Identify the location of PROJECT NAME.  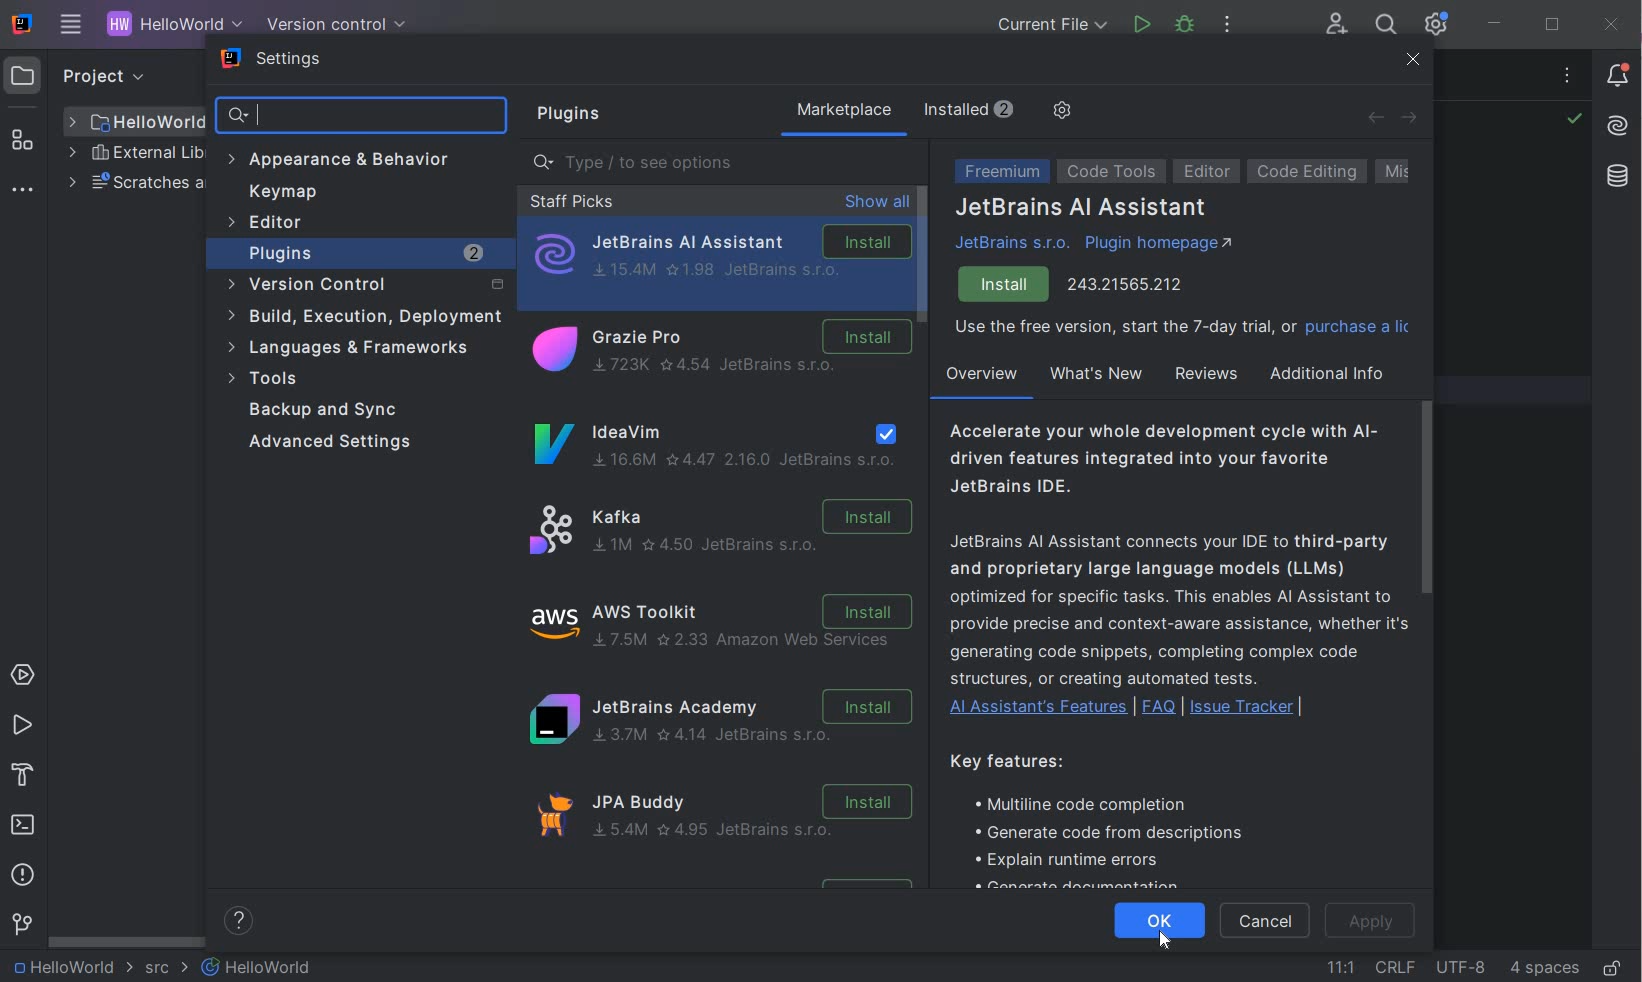
(70, 968).